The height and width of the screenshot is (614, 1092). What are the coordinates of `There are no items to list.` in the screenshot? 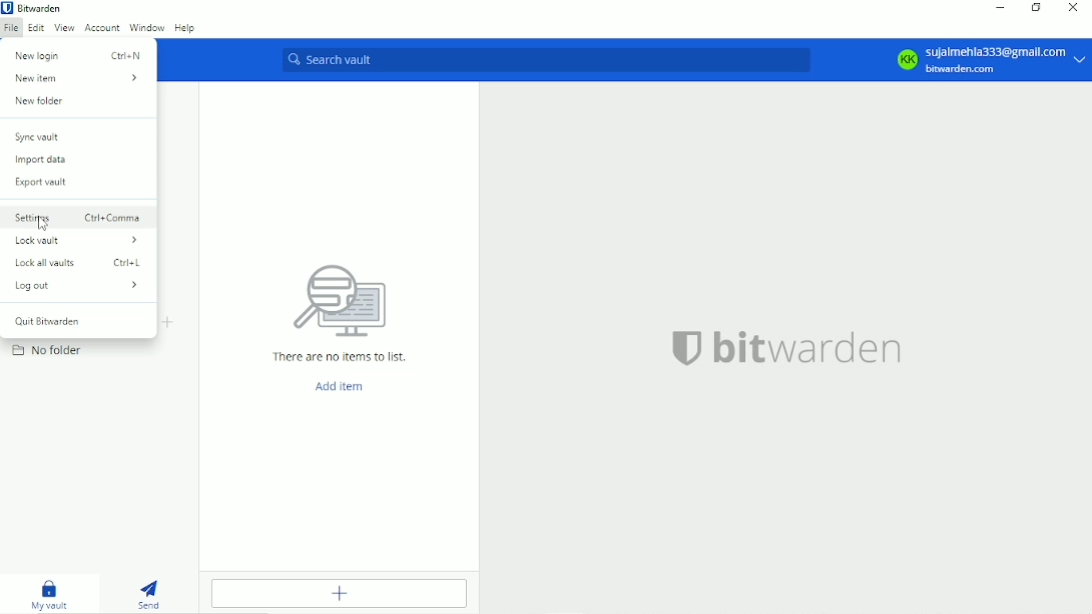 It's located at (339, 314).